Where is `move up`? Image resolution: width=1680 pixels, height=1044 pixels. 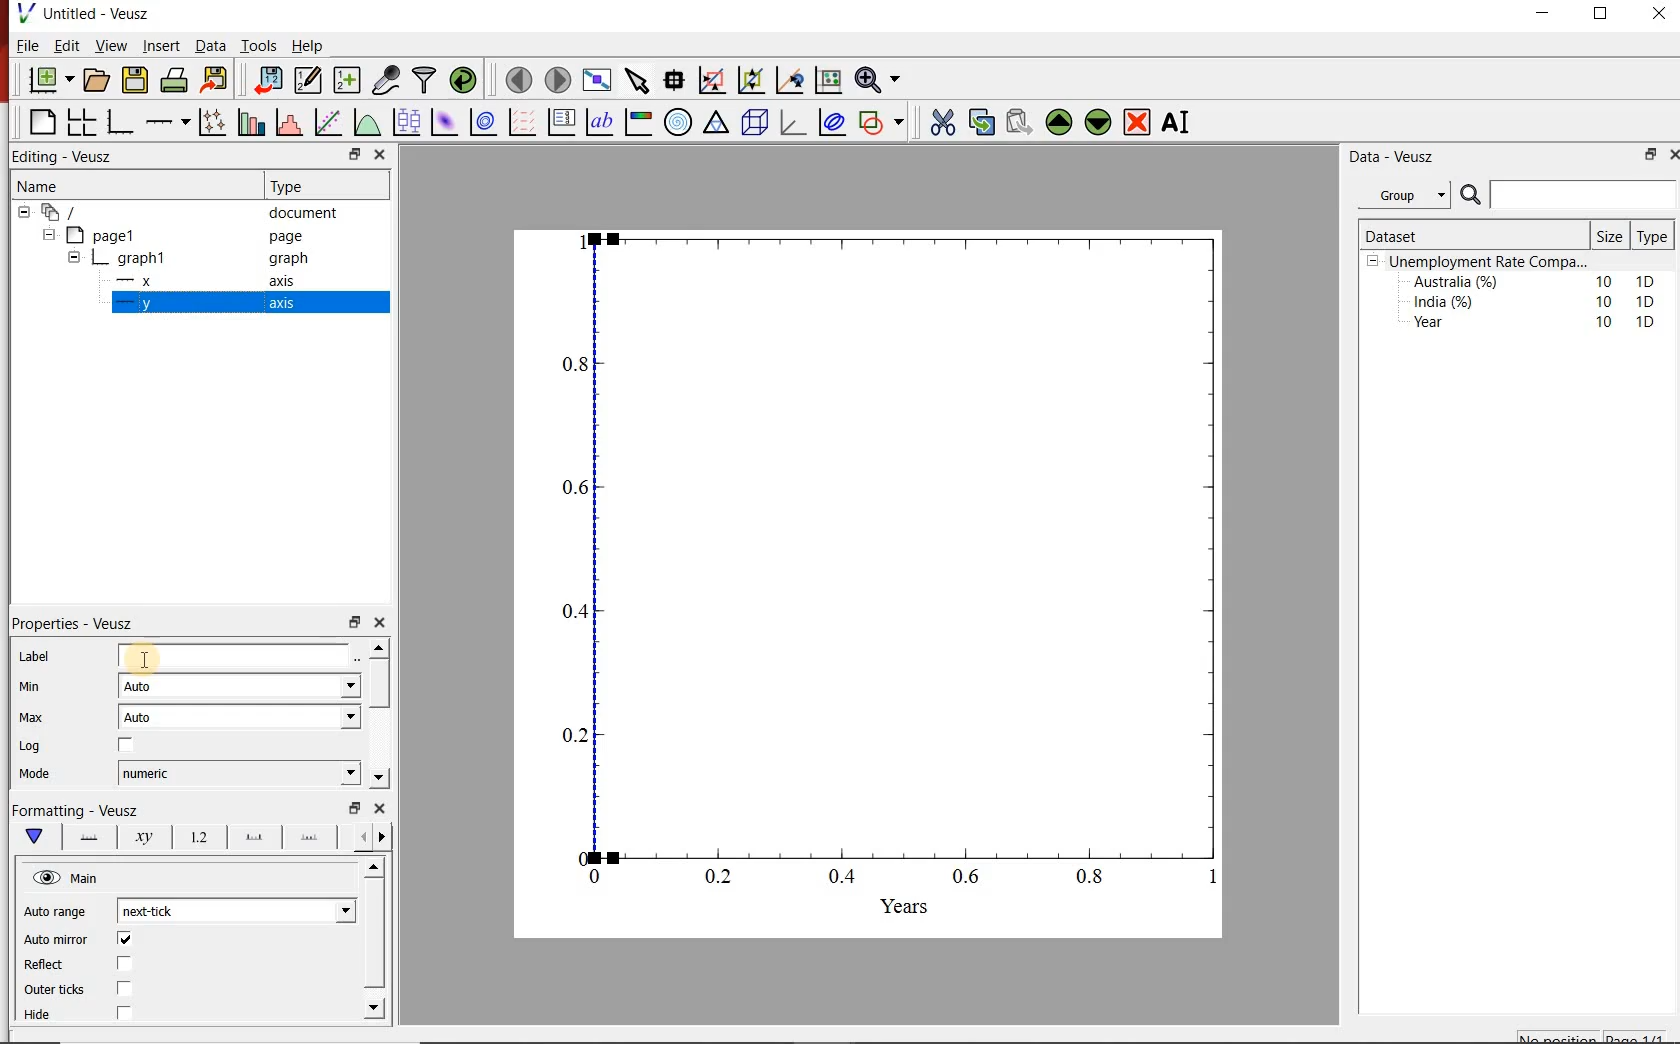
move up is located at coordinates (379, 647).